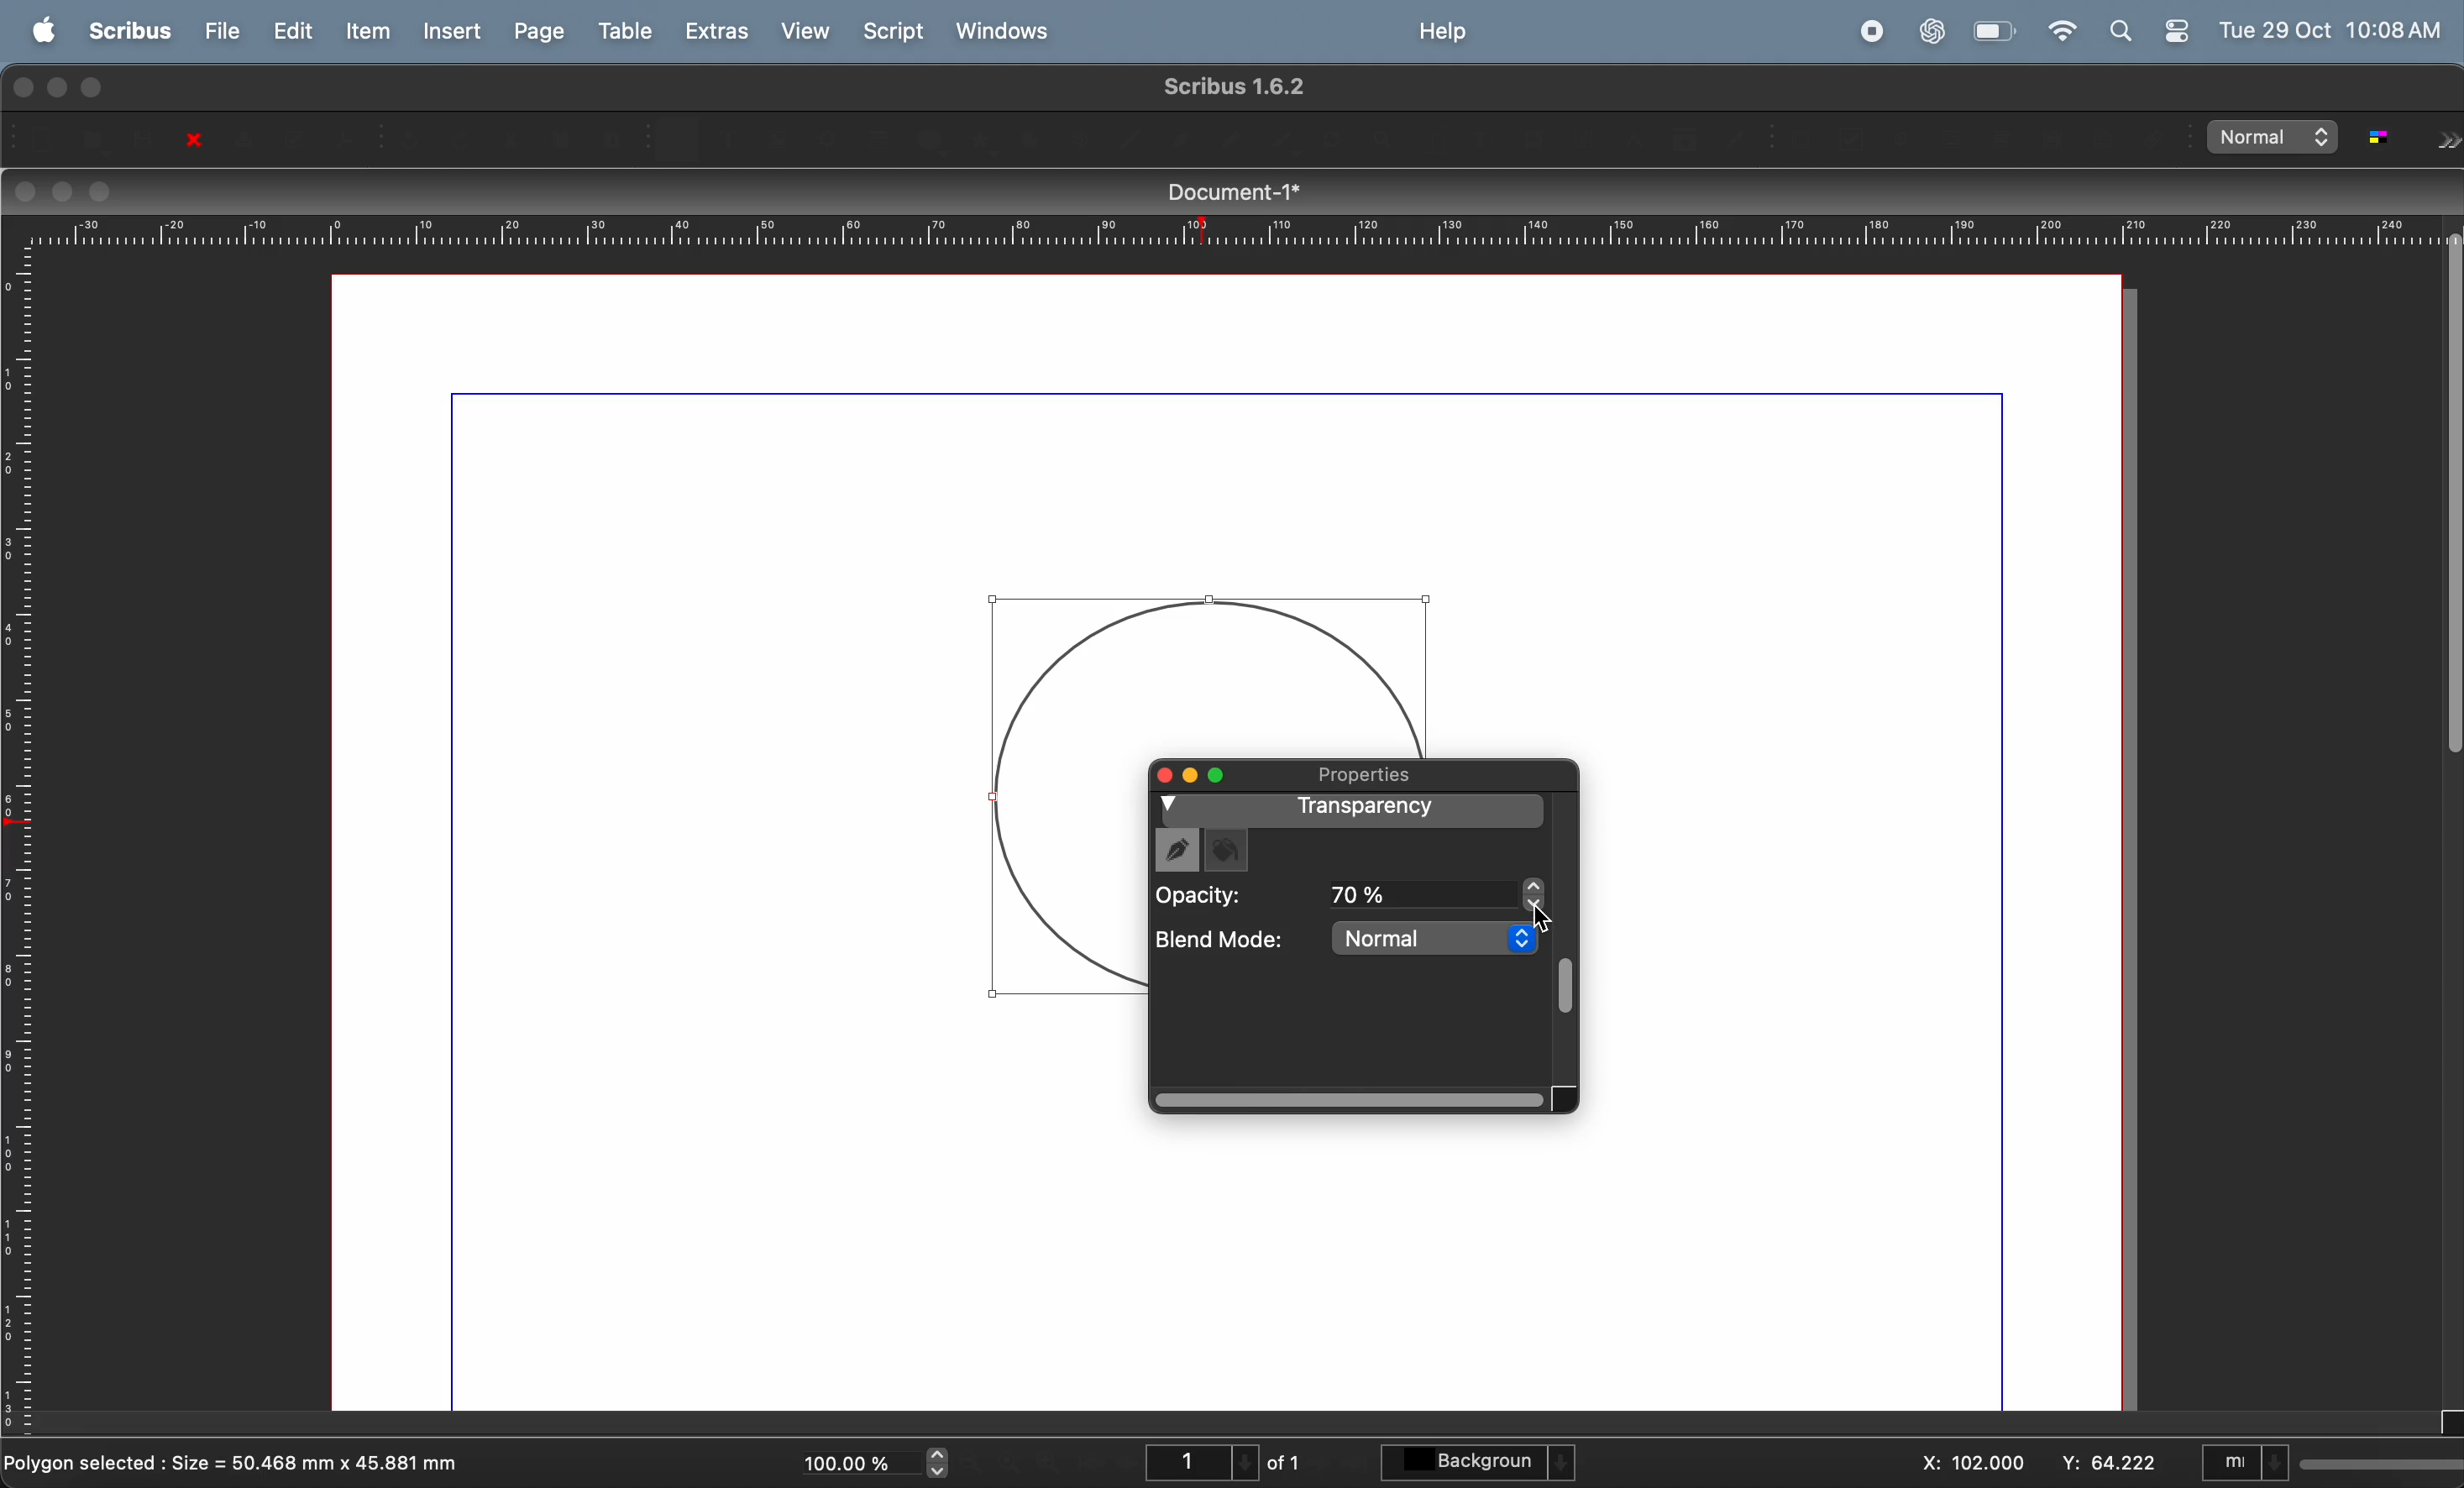  Describe the element at coordinates (240, 1459) in the screenshot. I see `polygon selected` at that location.